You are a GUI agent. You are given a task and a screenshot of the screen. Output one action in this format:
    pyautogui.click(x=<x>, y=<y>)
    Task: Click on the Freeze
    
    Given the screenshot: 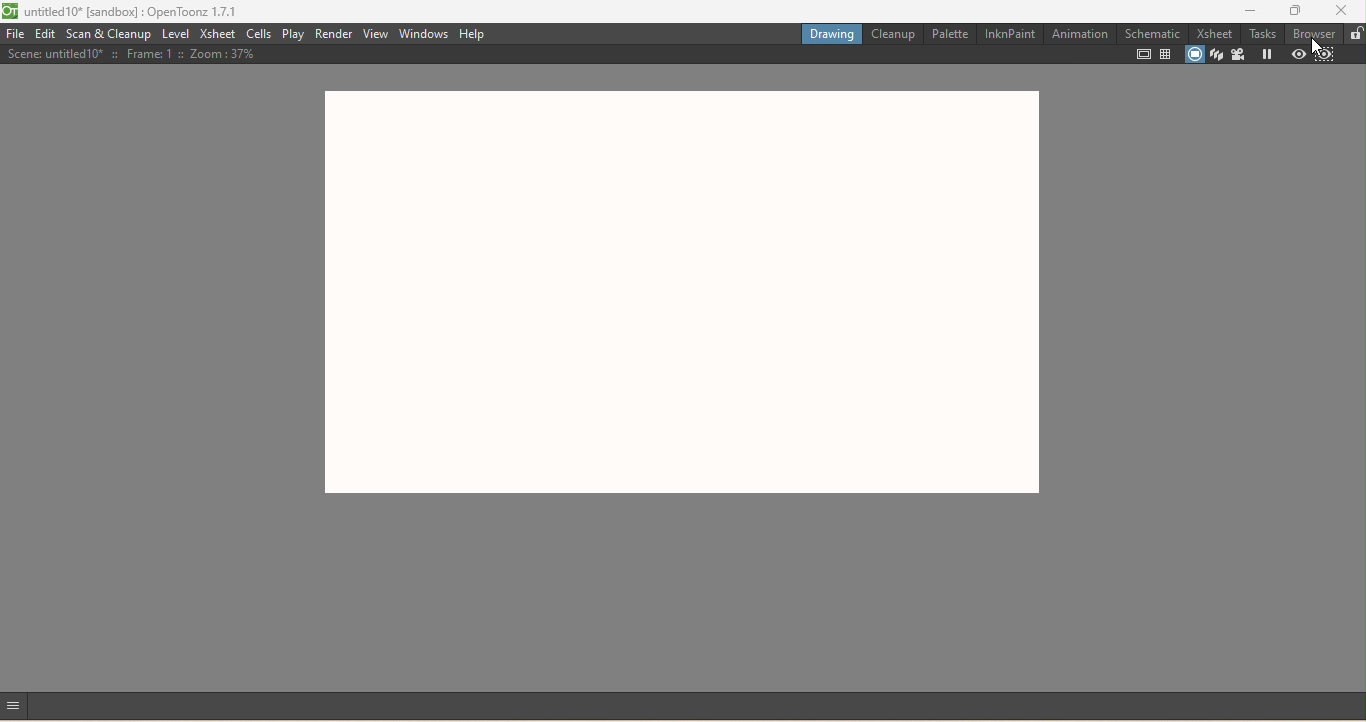 What is the action you would take?
    pyautogui.click(x=1265, y=54)
    